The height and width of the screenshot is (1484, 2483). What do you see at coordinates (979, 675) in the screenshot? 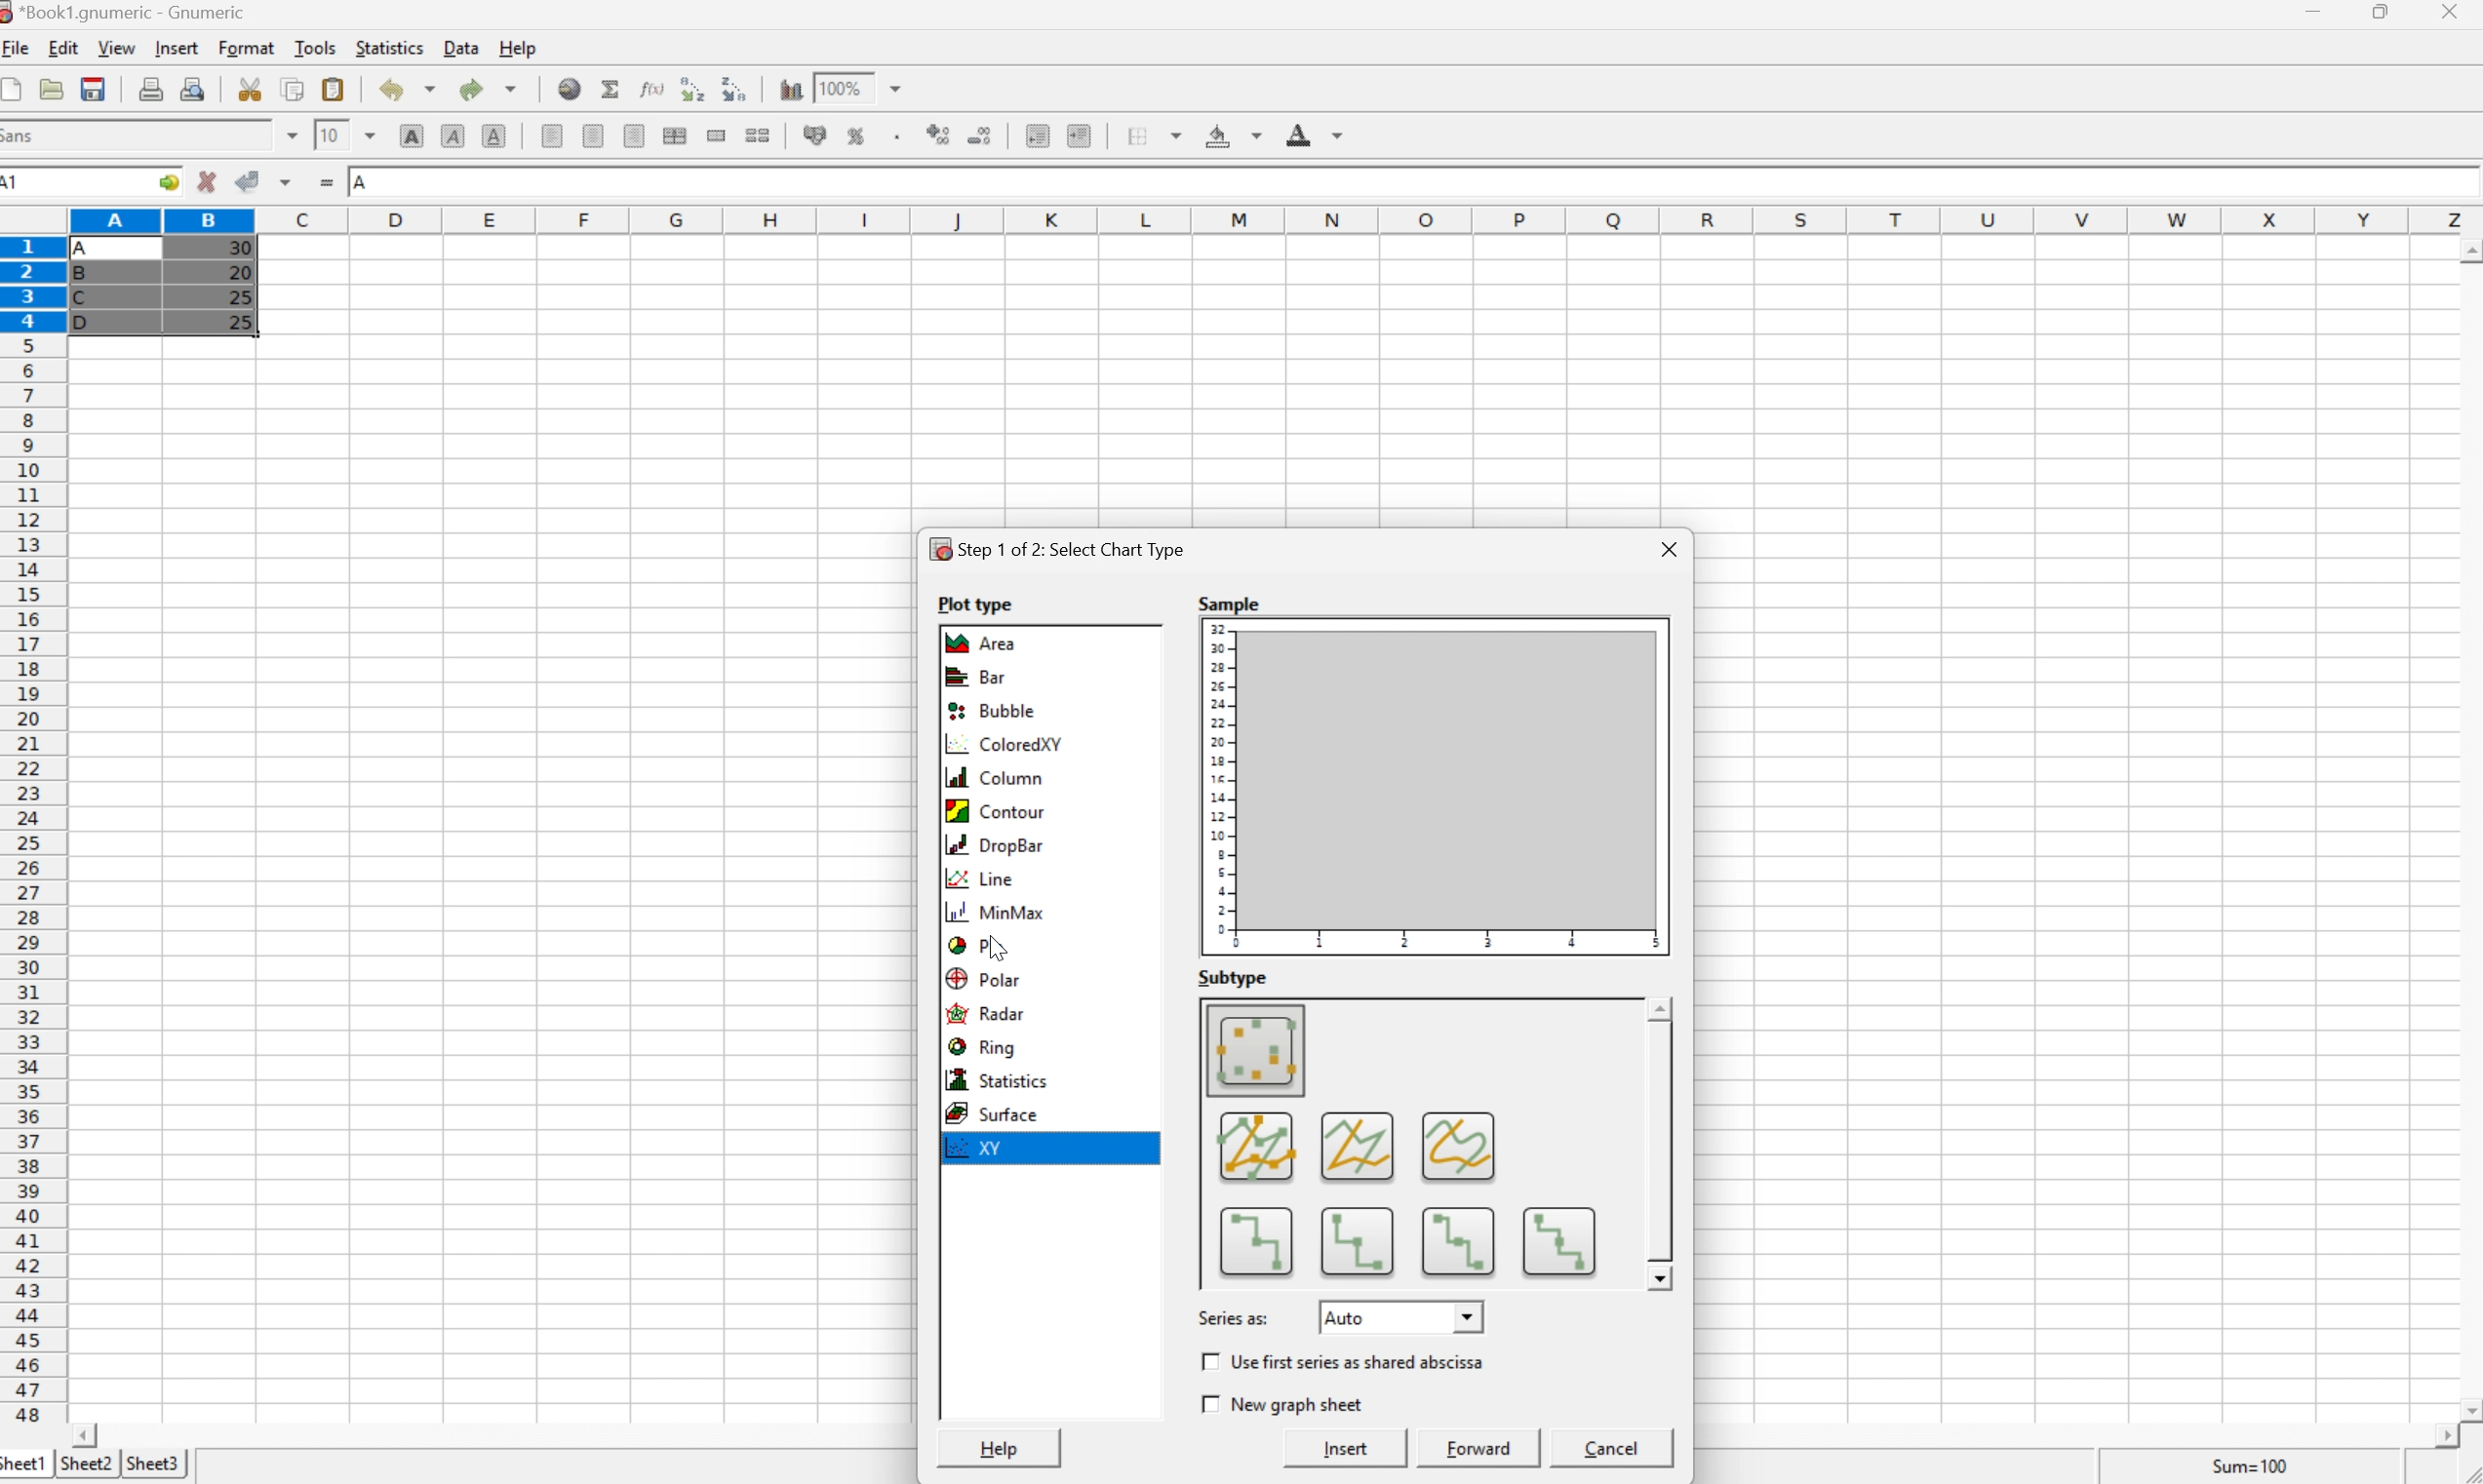
I see `Bar` at bounding box center [979, 675].